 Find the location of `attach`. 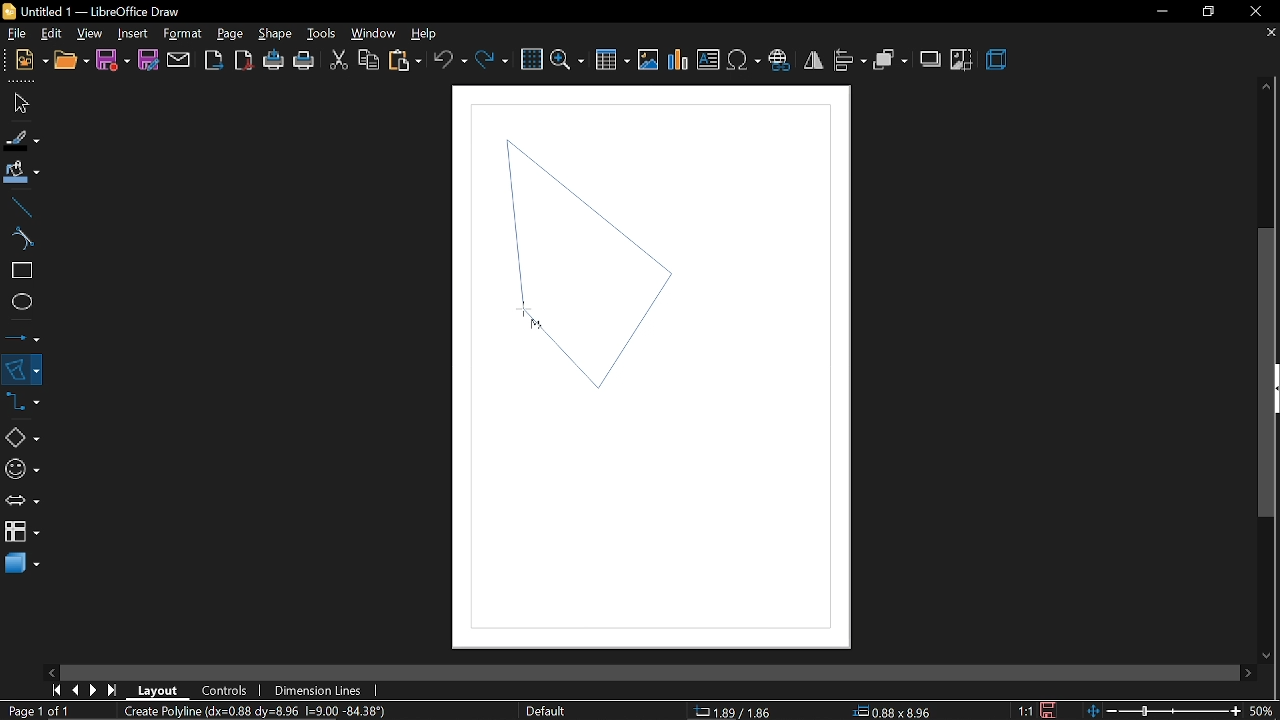

attach is located at coordinates (178, 60).